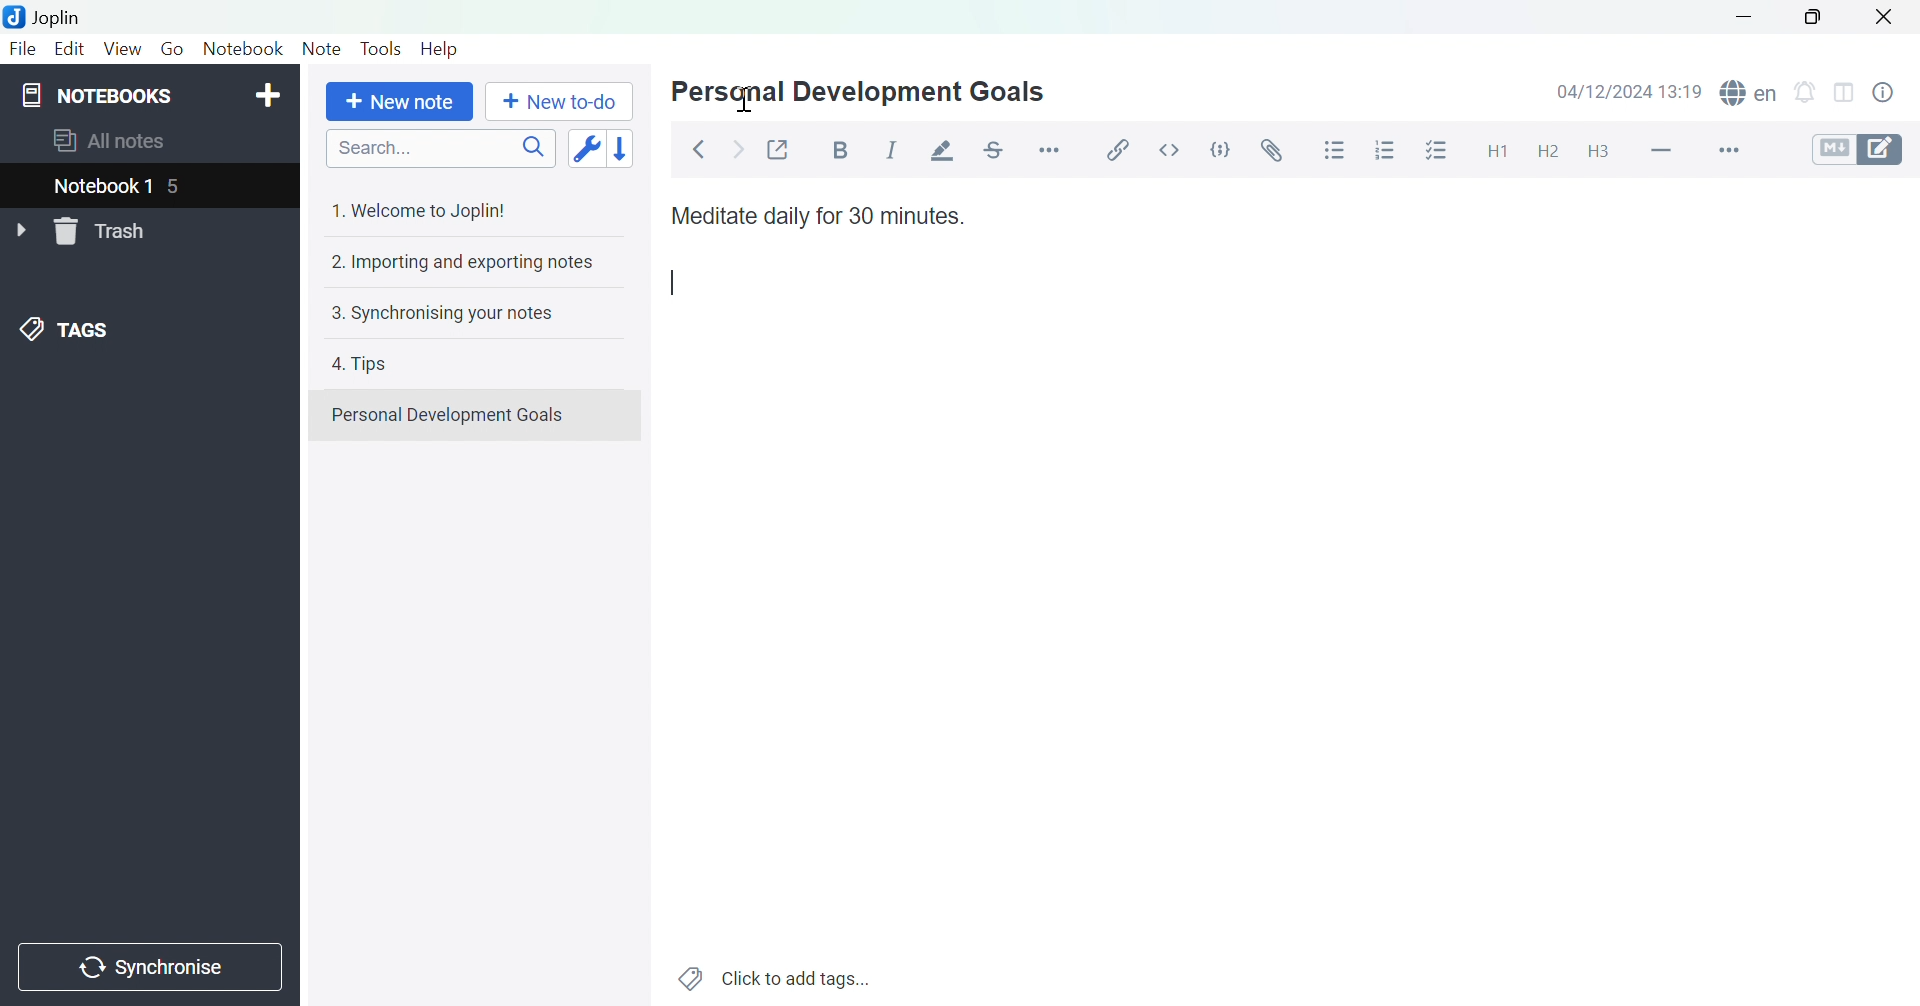 The height and width of the screenshot is (1006, 1920). Describe the element at coordinates (779, 148) in the screenshot. I see `Toggle external editing` at that location.